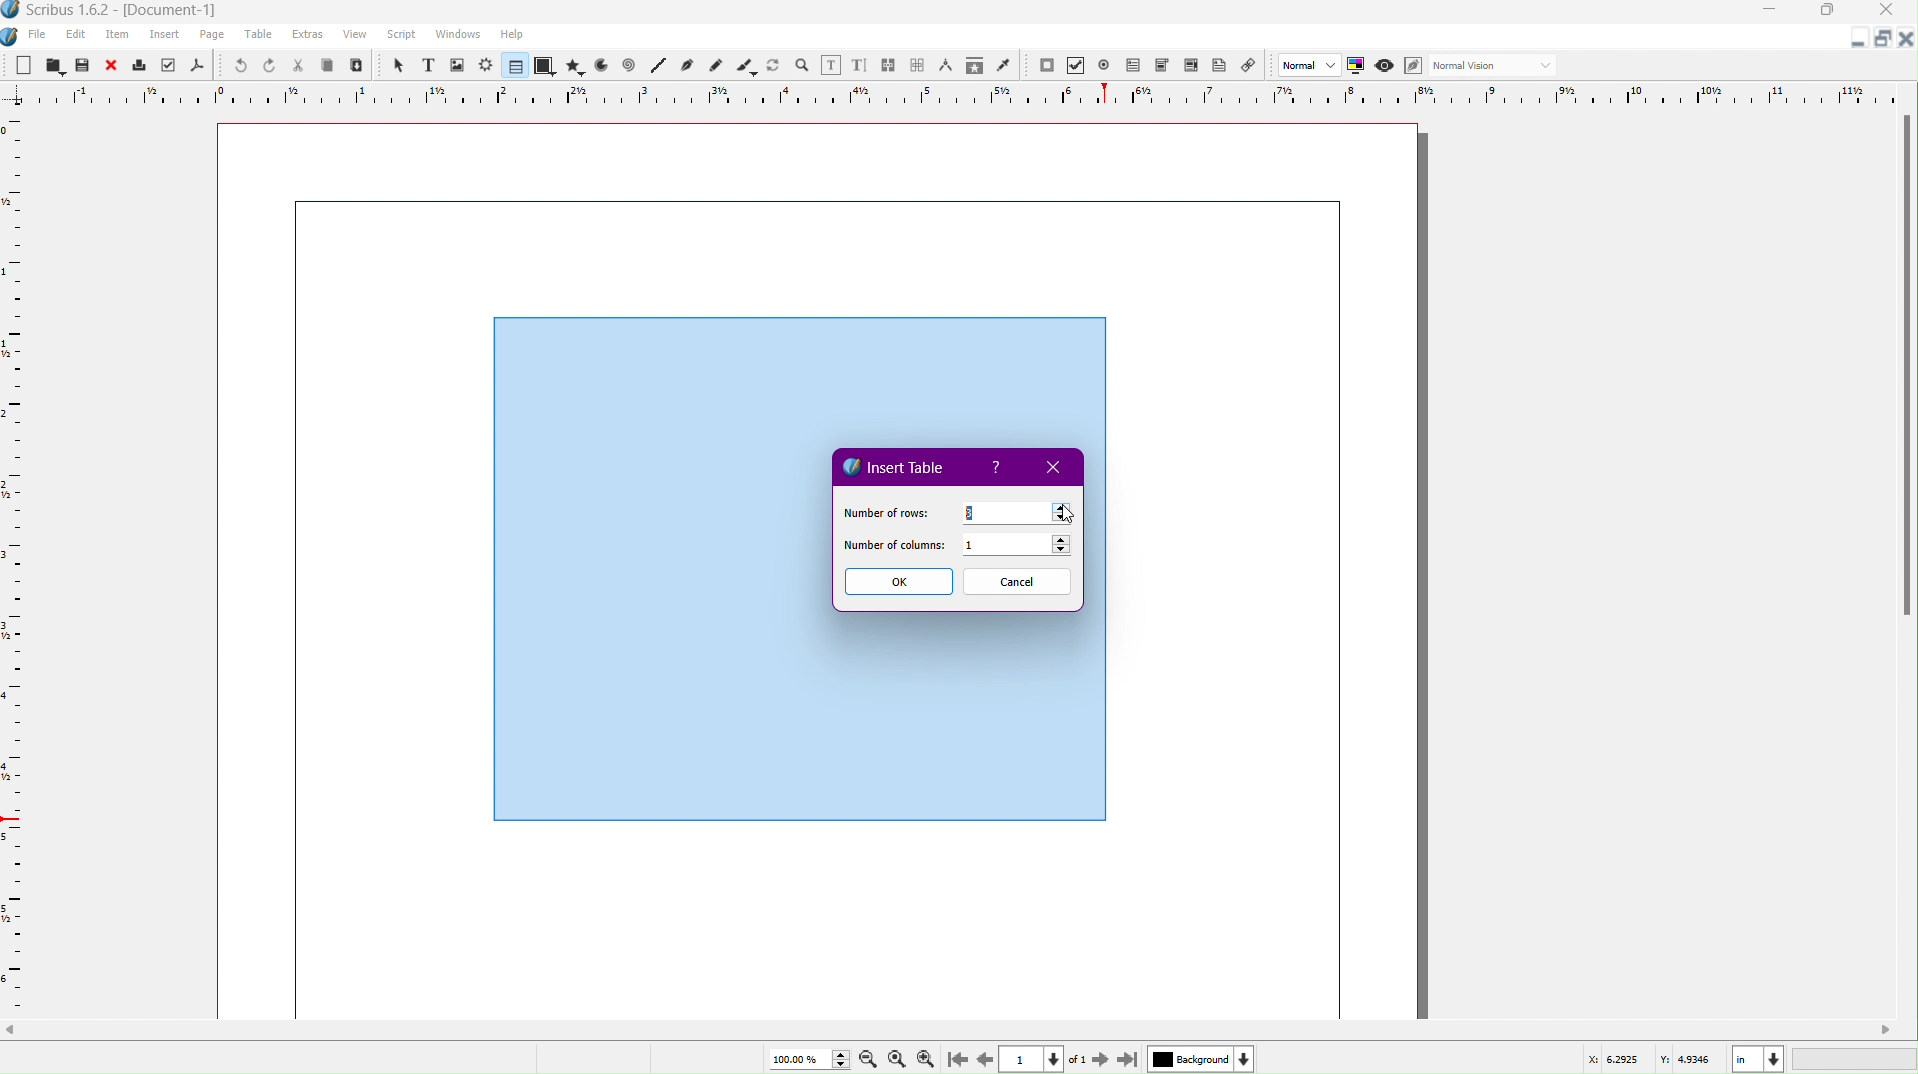 The image size is (1918, 1074). I want to click on Minimize, so click(1771, 12).